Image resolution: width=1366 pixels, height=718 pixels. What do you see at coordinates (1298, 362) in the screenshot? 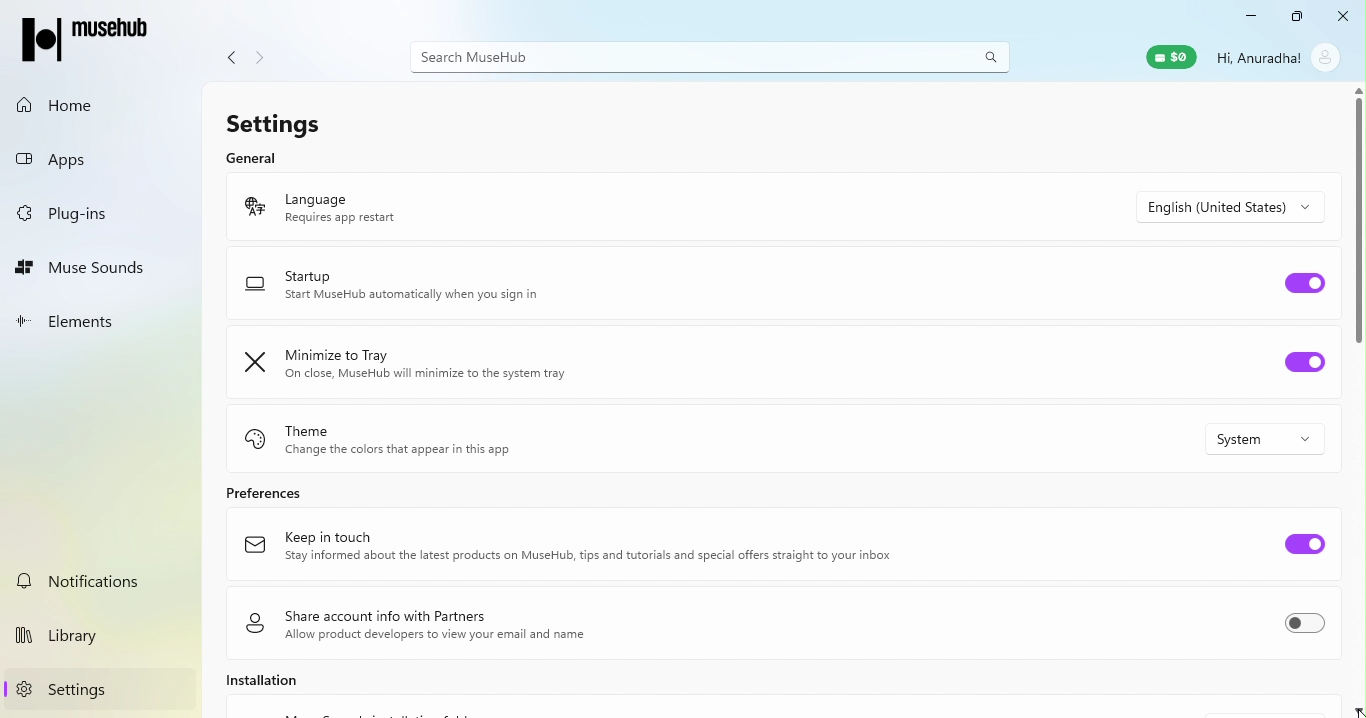
I see `Toggle` at bounding box center [1298, 362].